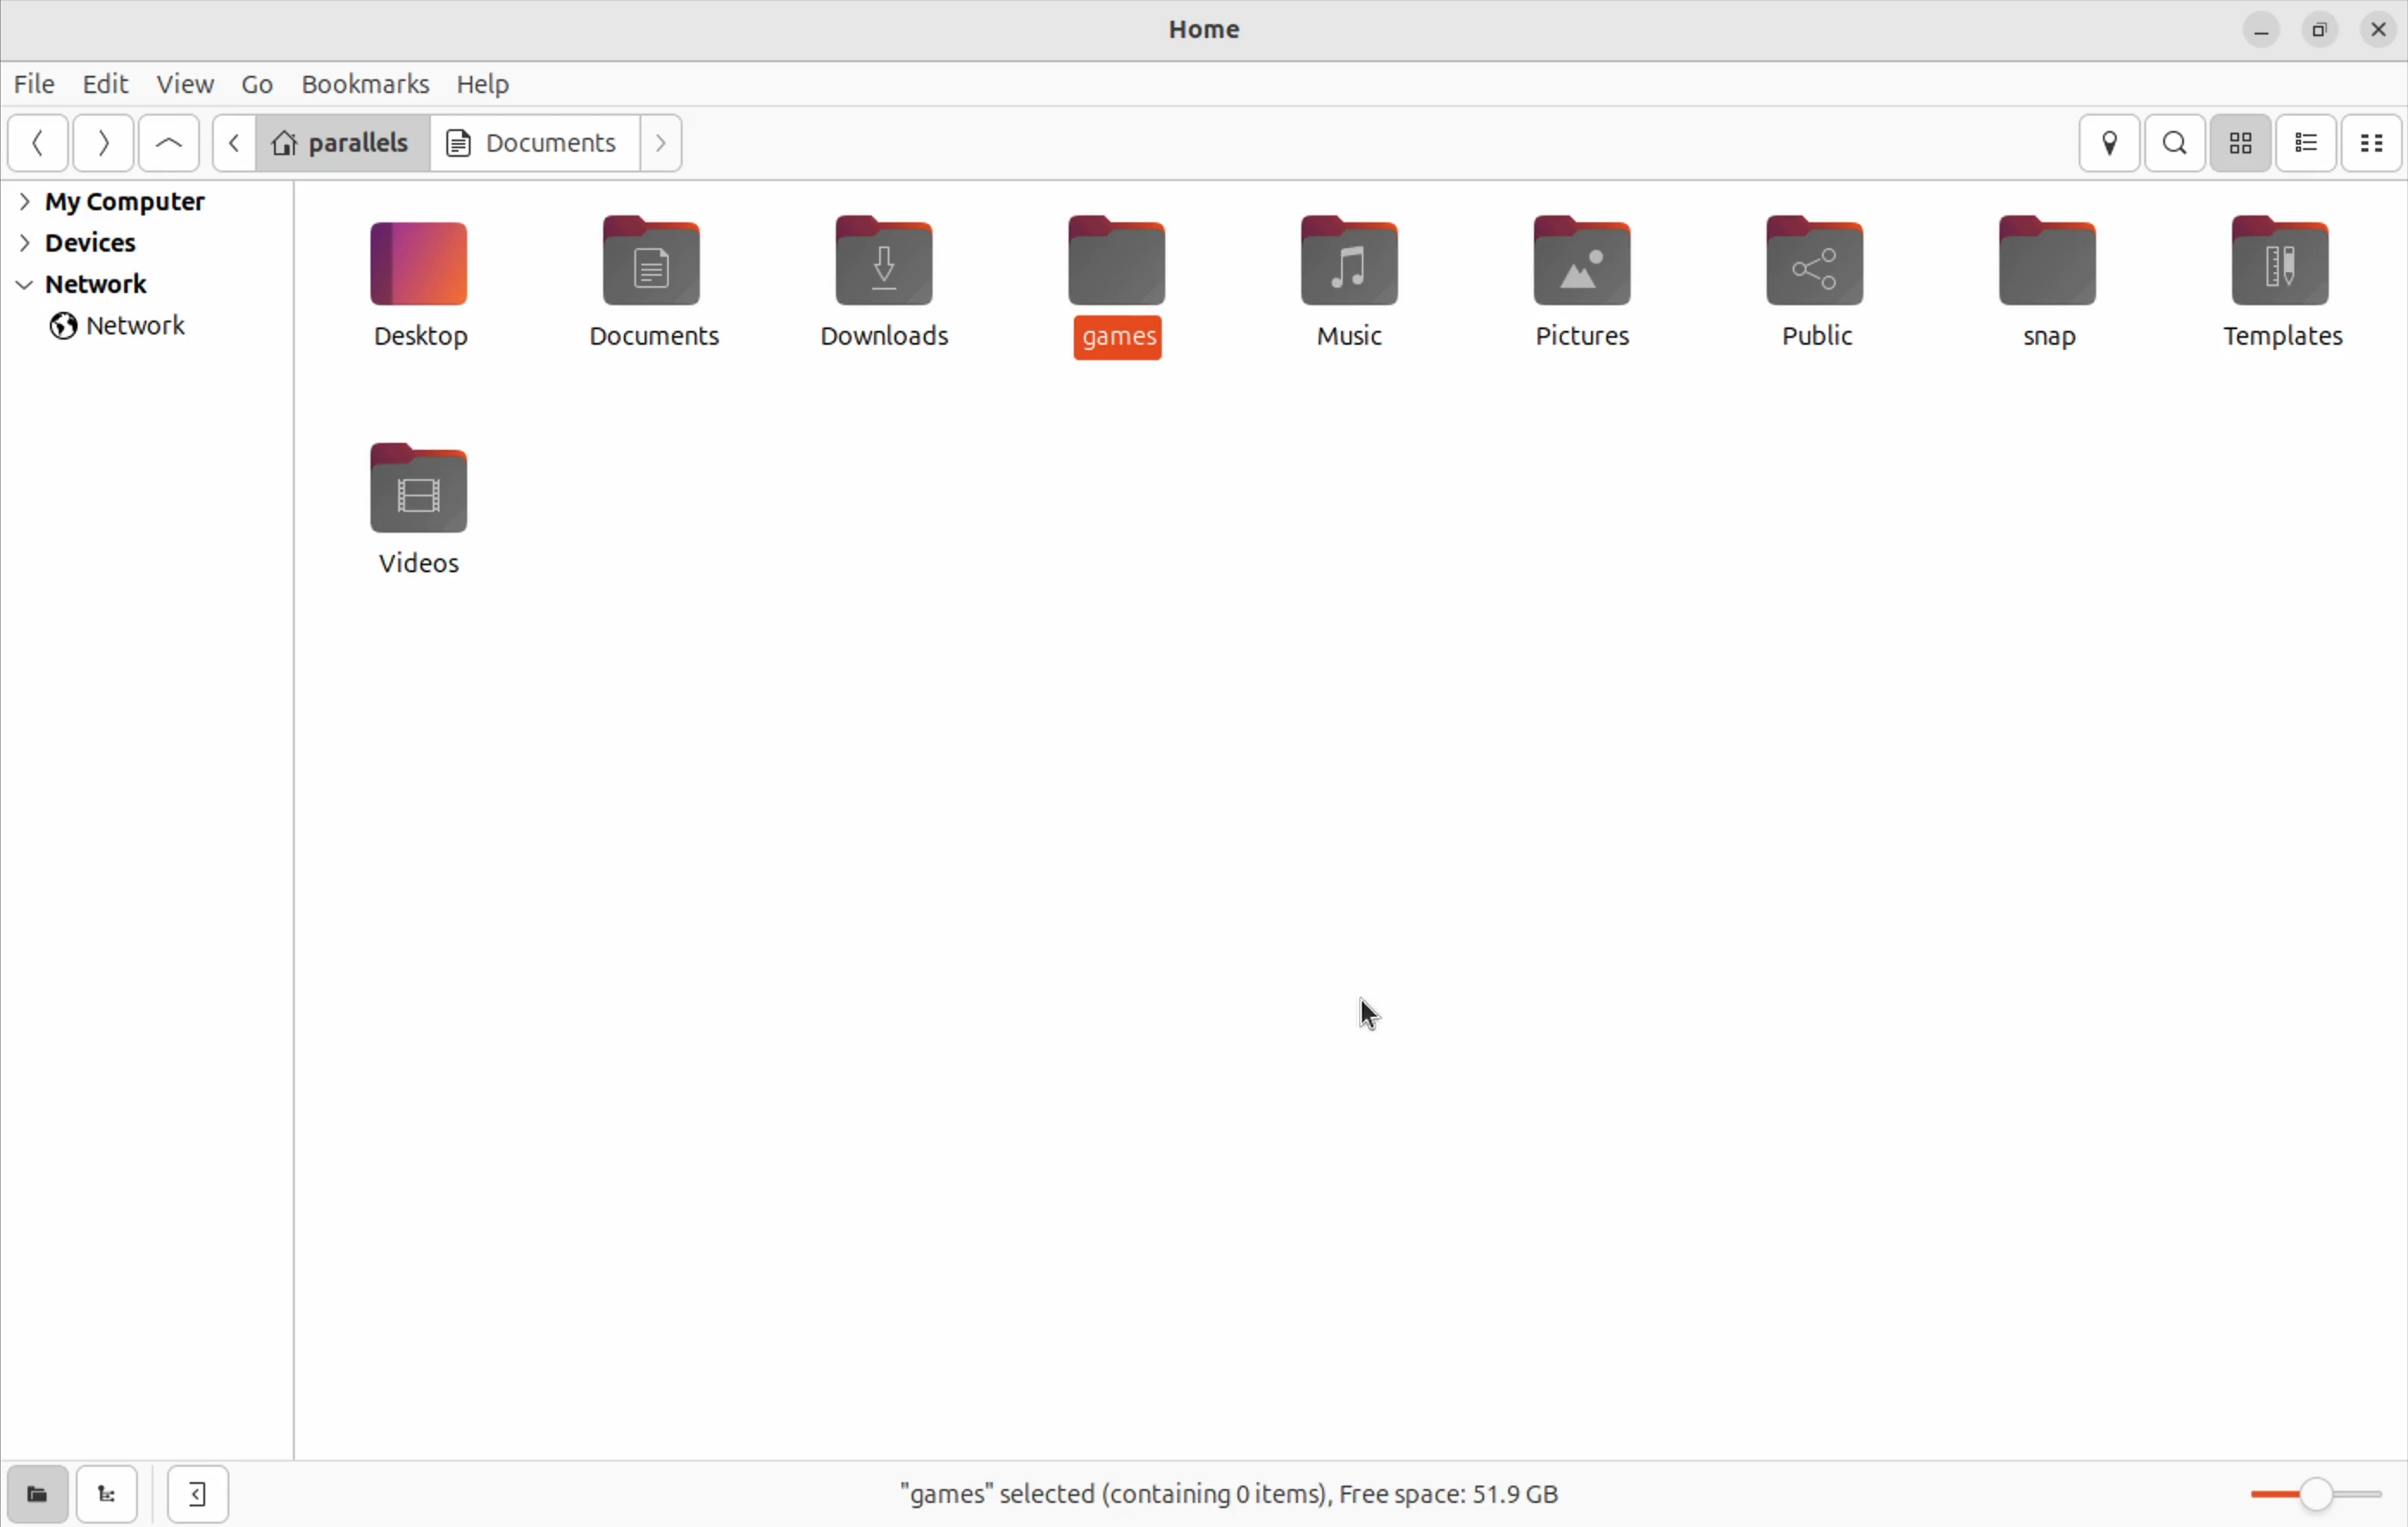 The width and height of the screenshot is (2408, 1527). I want to click on book marks, so click(359, 85).